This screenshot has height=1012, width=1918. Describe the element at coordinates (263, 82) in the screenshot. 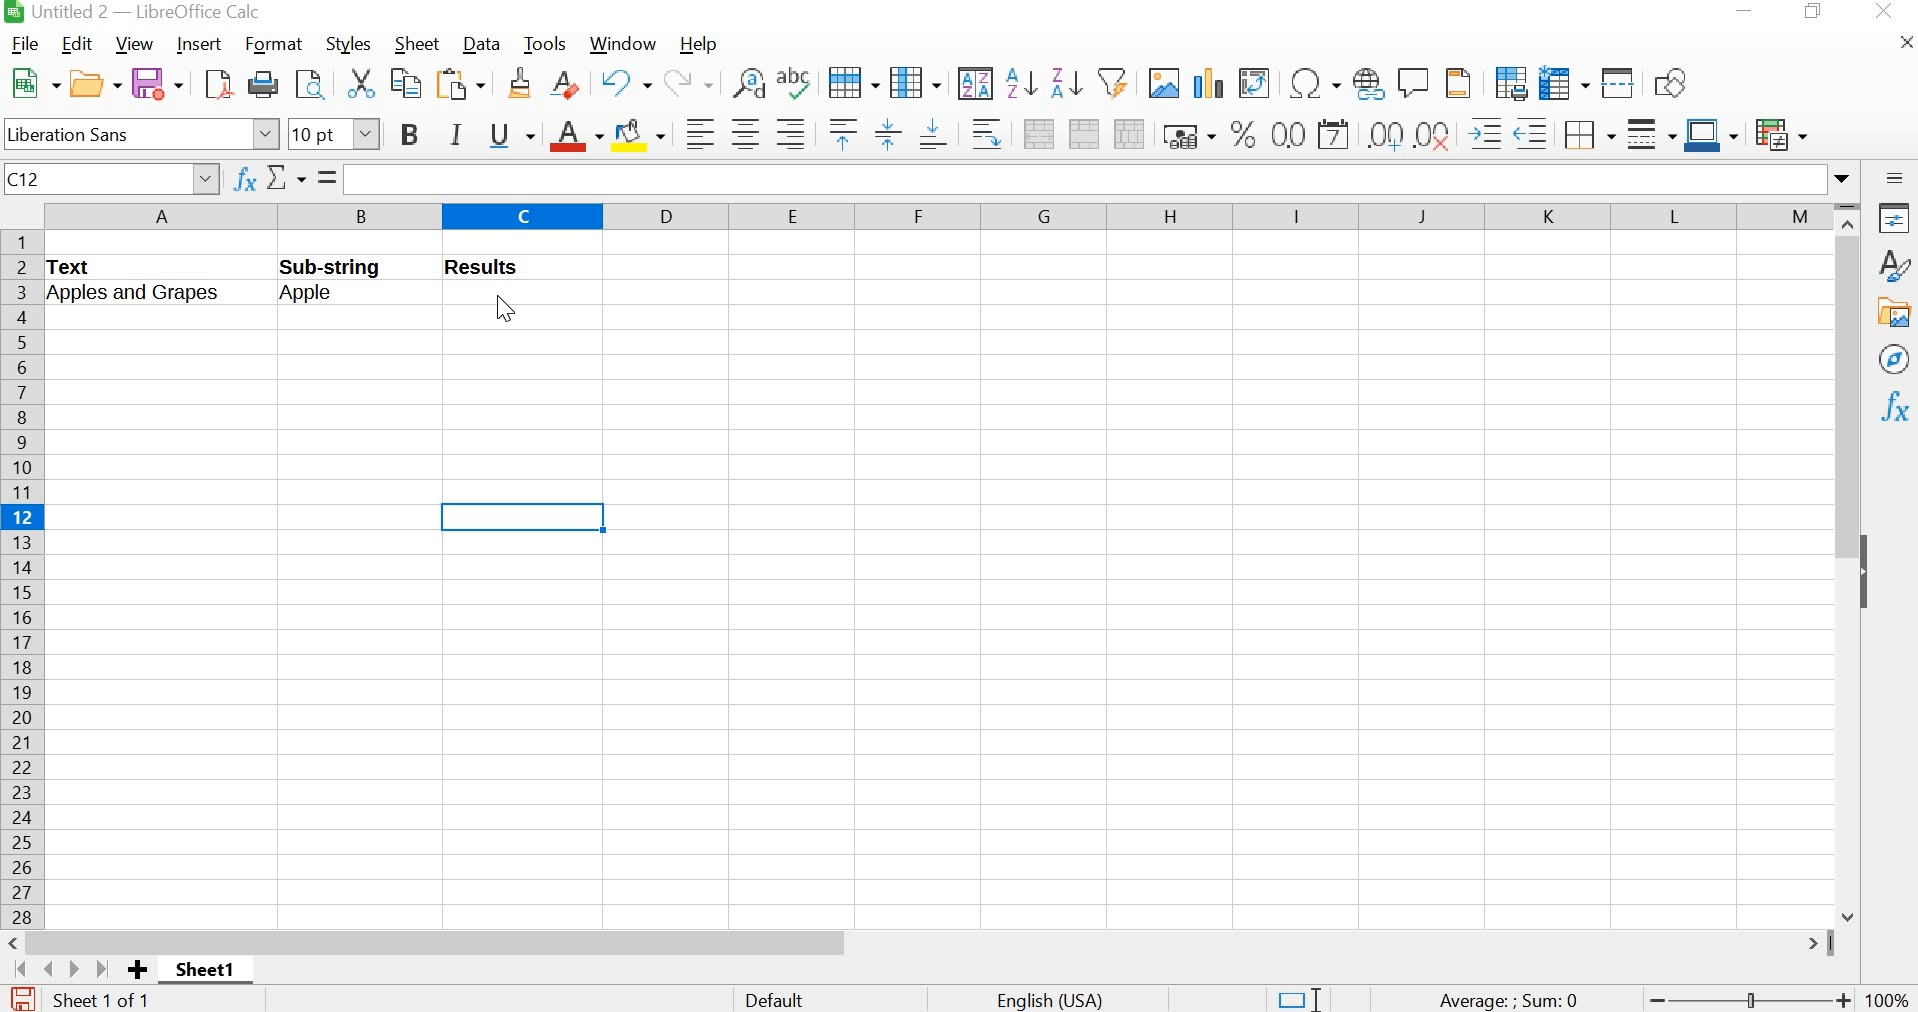

I see `print` at that location.